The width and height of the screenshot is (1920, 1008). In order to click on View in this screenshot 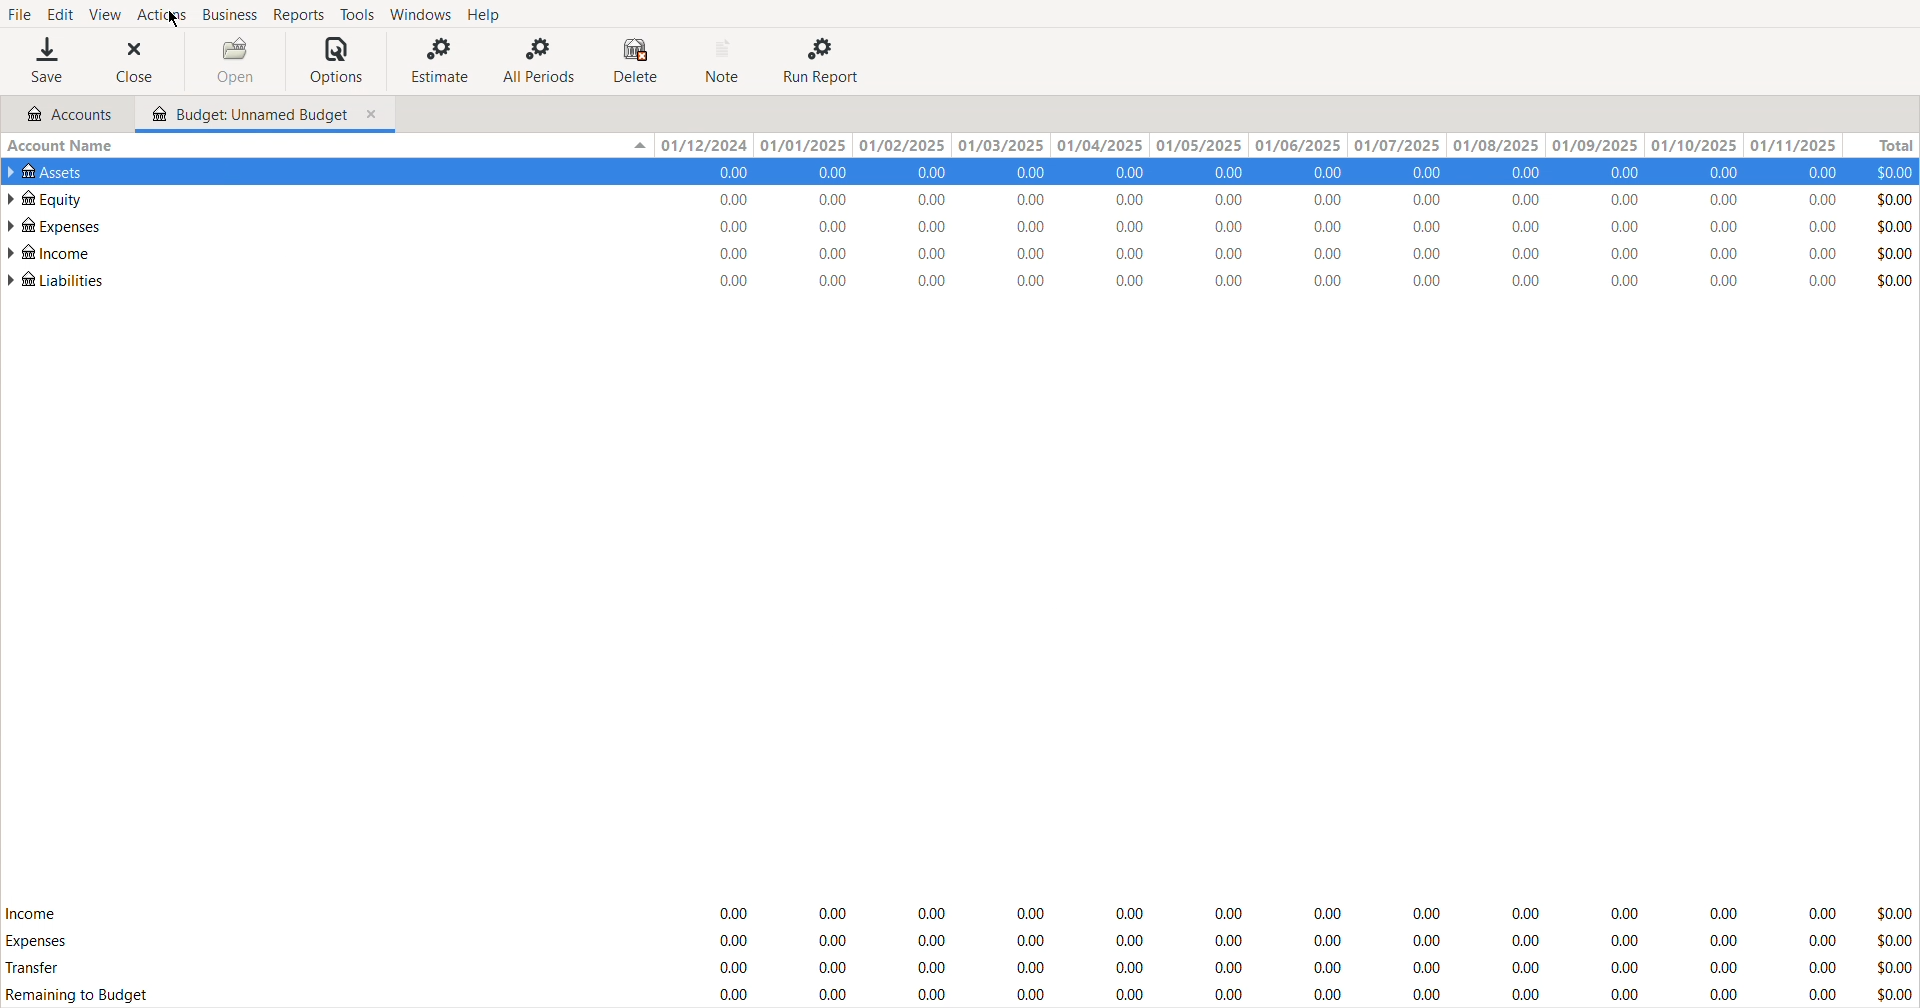, I will do `click(103, 13)`.